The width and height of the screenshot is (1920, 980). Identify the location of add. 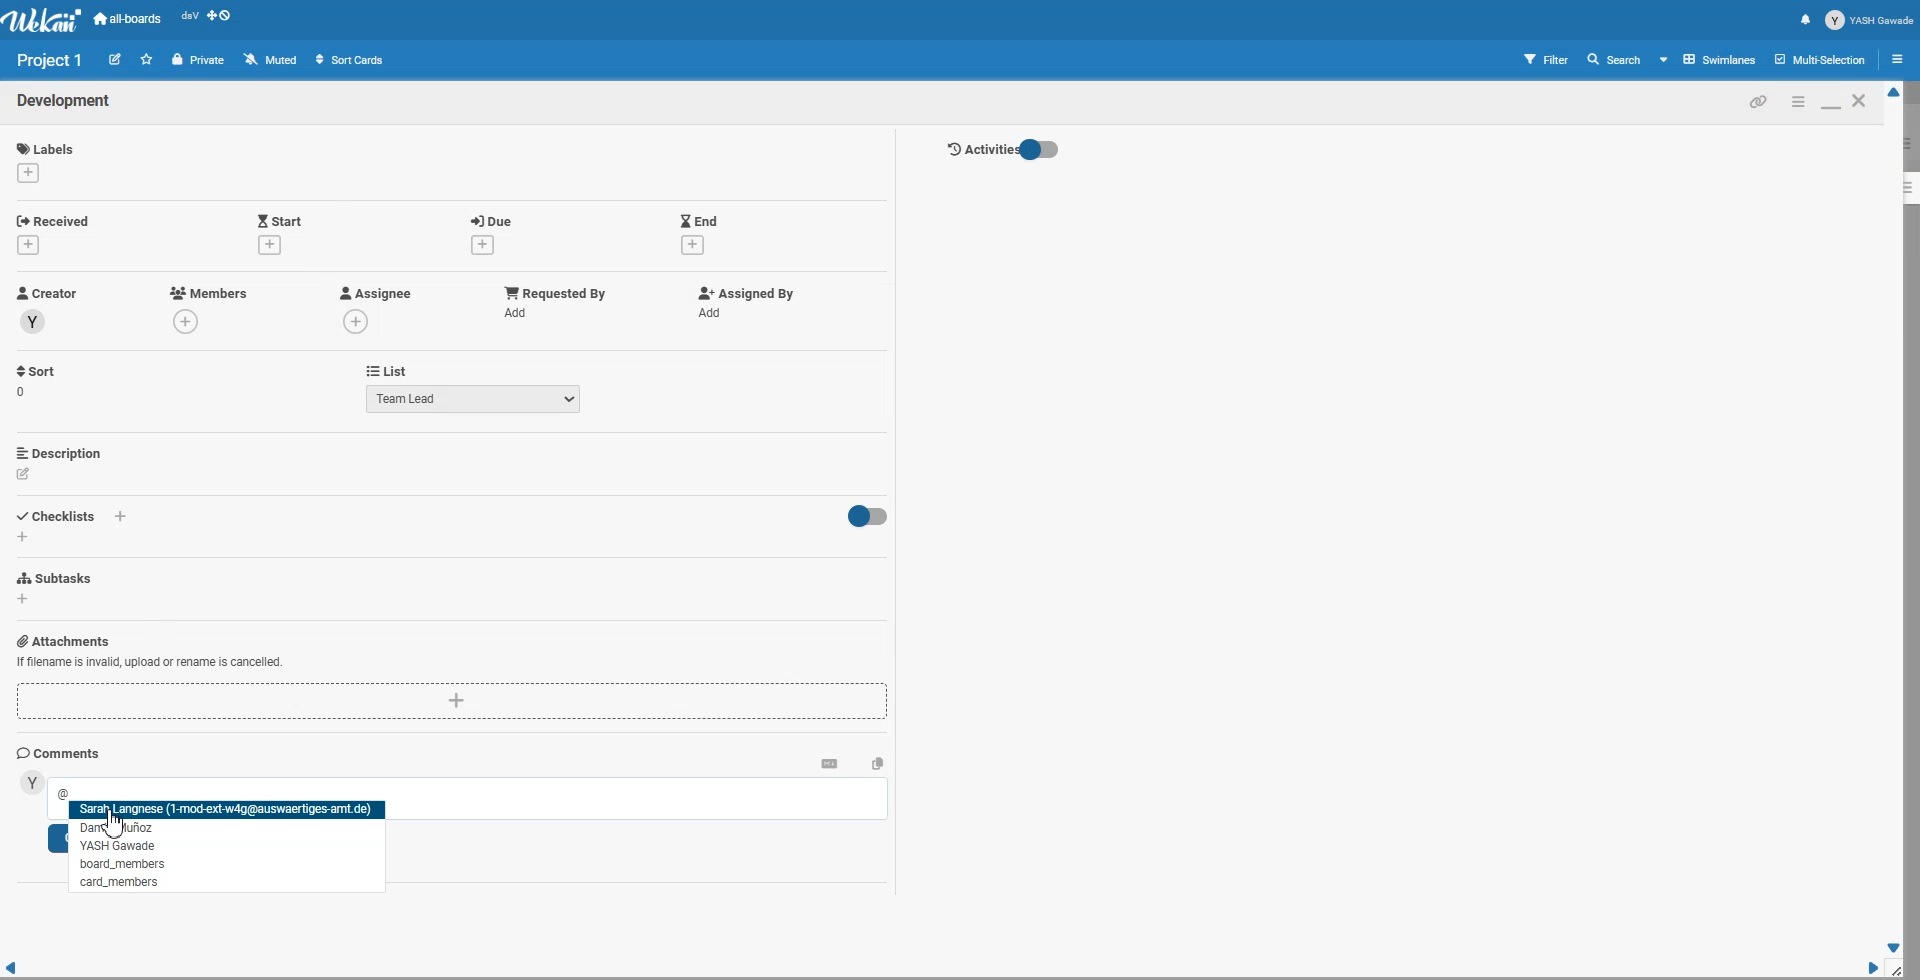
(23, 536).